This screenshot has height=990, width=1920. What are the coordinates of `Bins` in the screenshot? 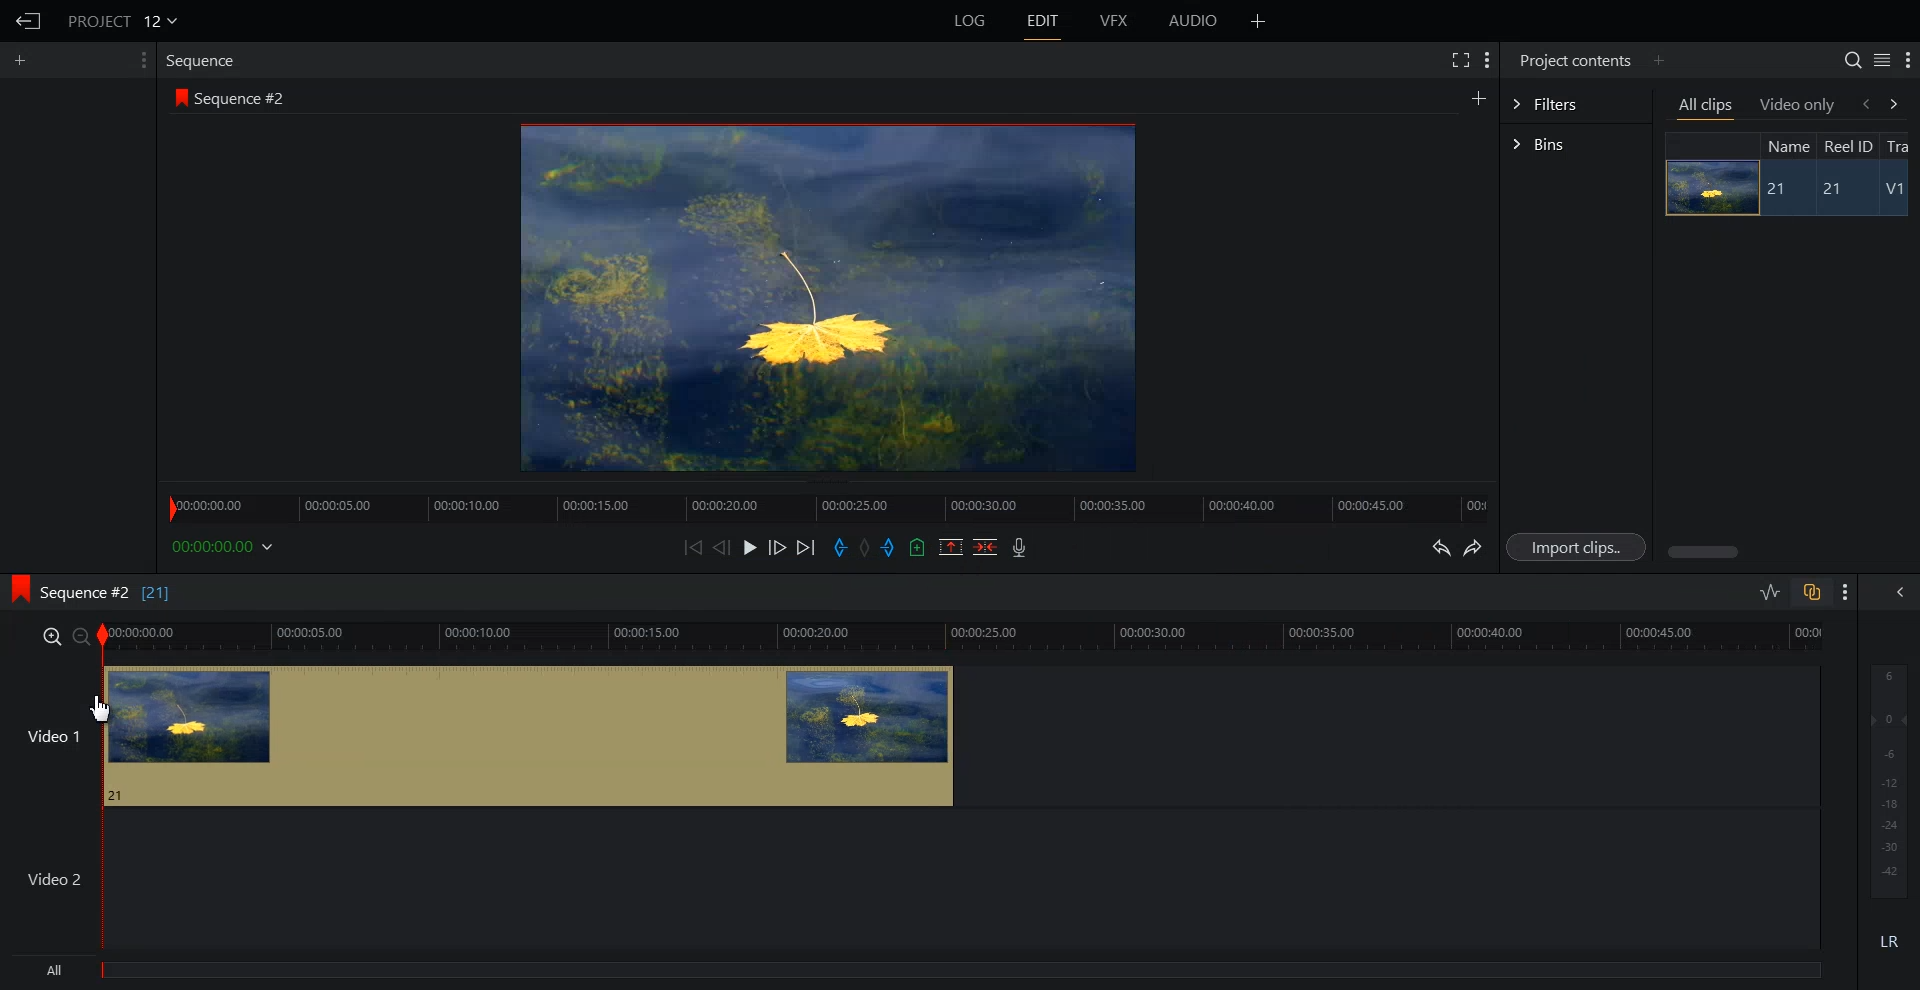 It's located at (1576, 146).